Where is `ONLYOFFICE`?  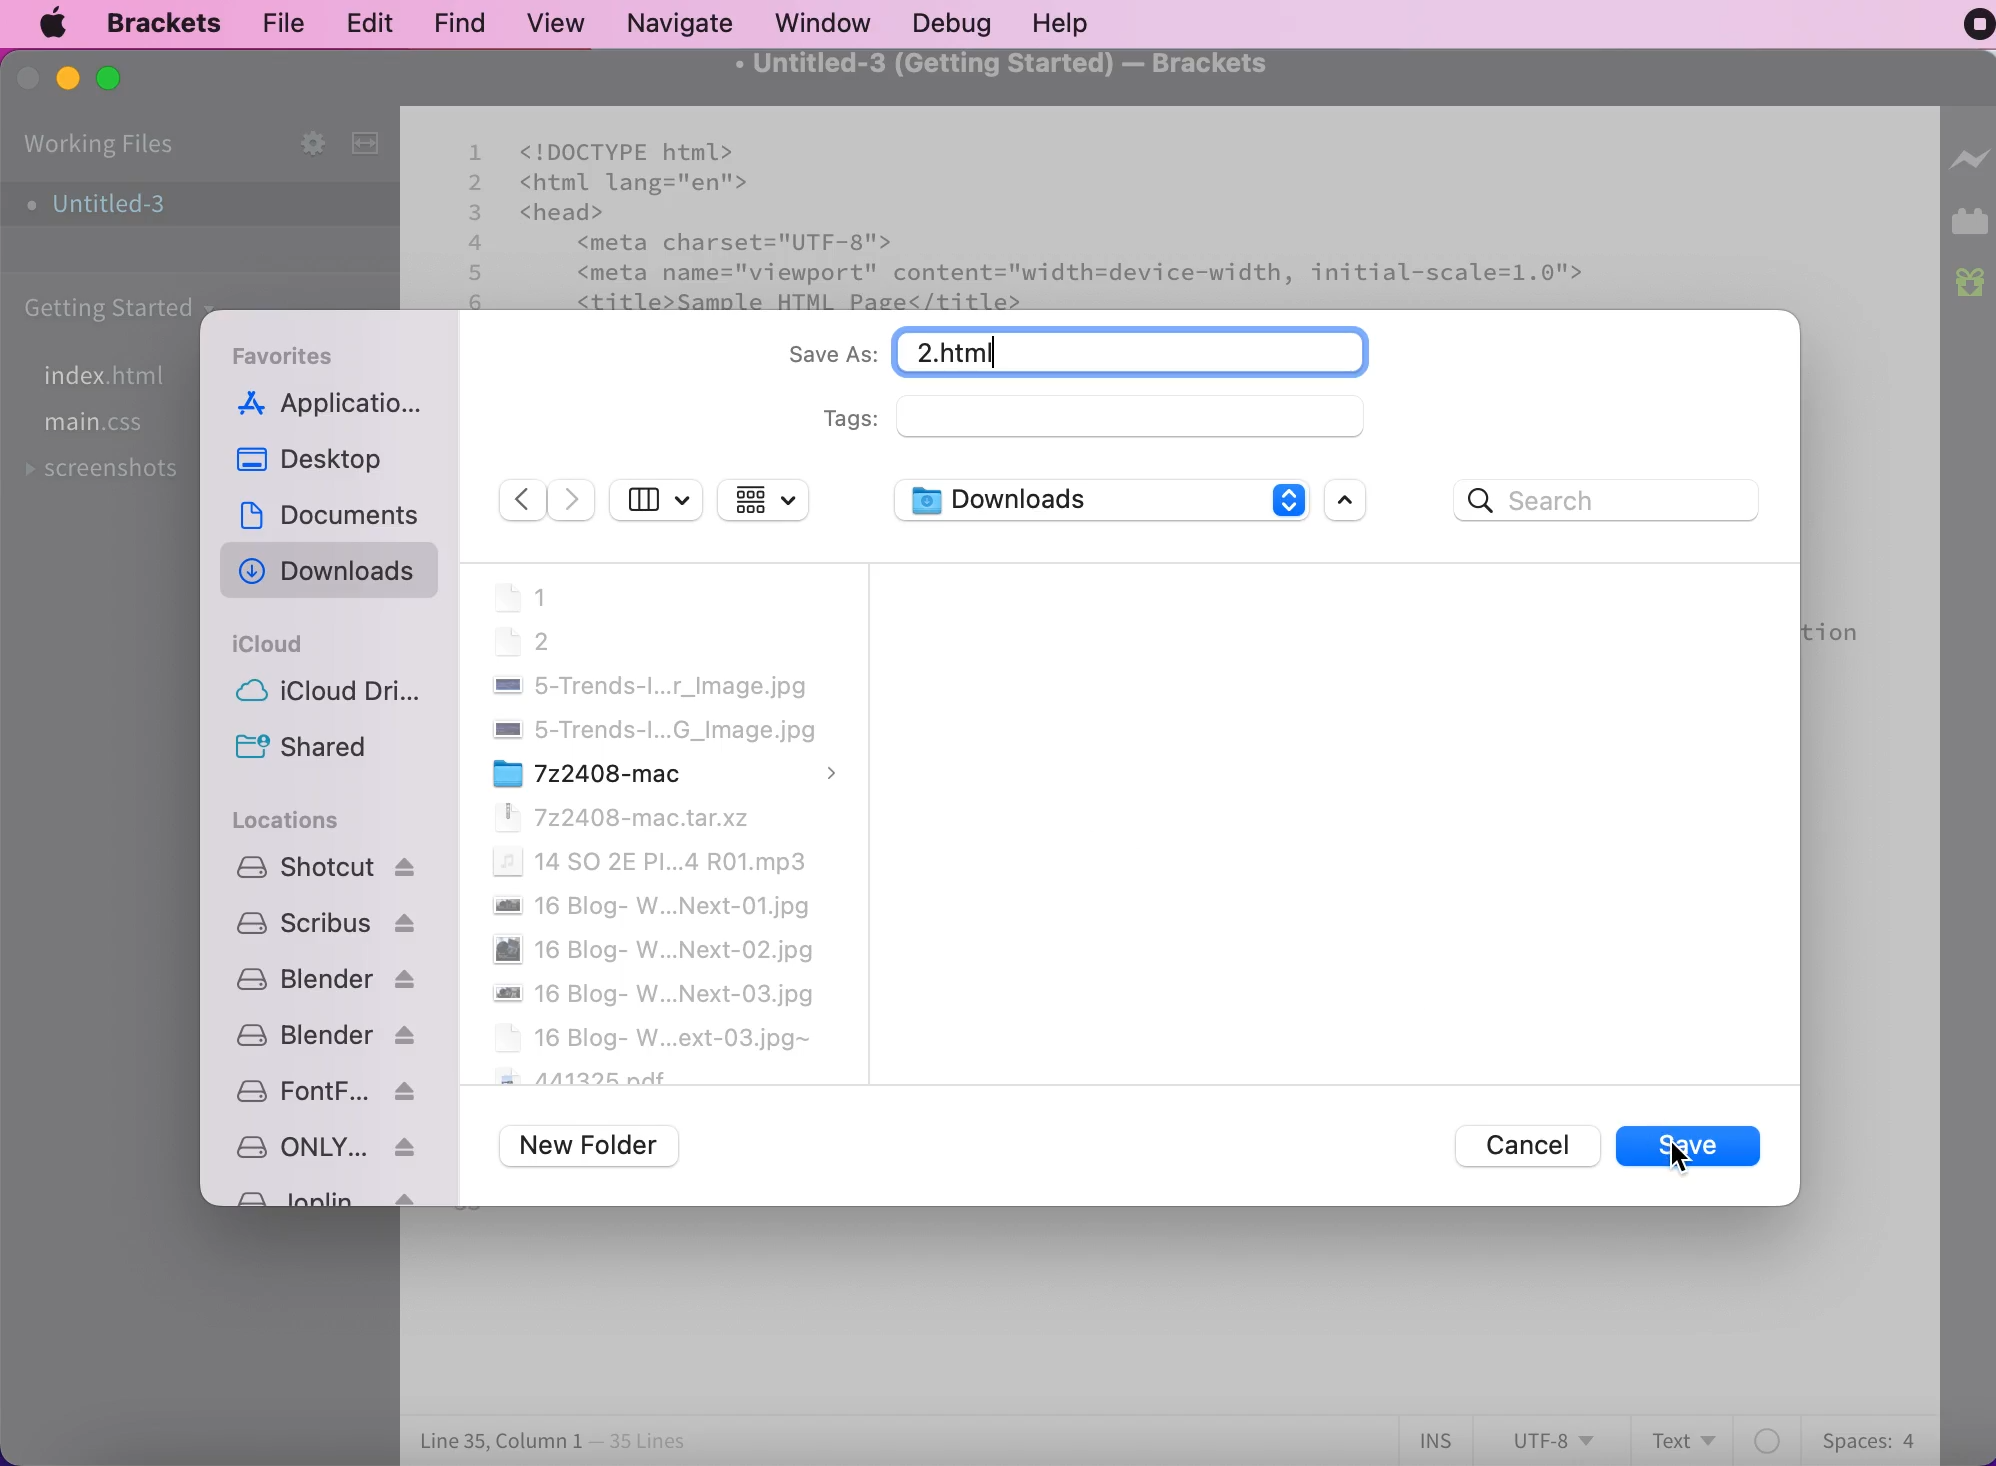 ONLYOFFICE is located at coordinates (326, 1146).